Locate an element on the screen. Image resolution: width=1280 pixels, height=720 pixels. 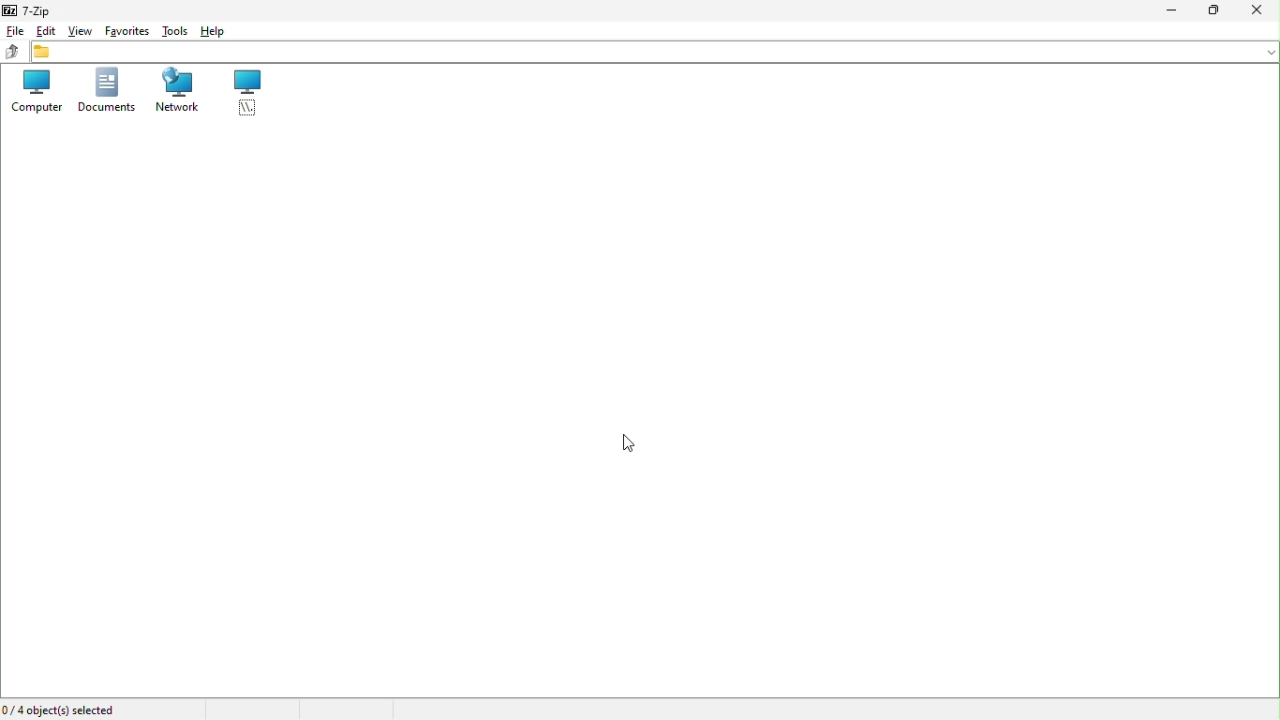
root is located at coordinates (248, 92).